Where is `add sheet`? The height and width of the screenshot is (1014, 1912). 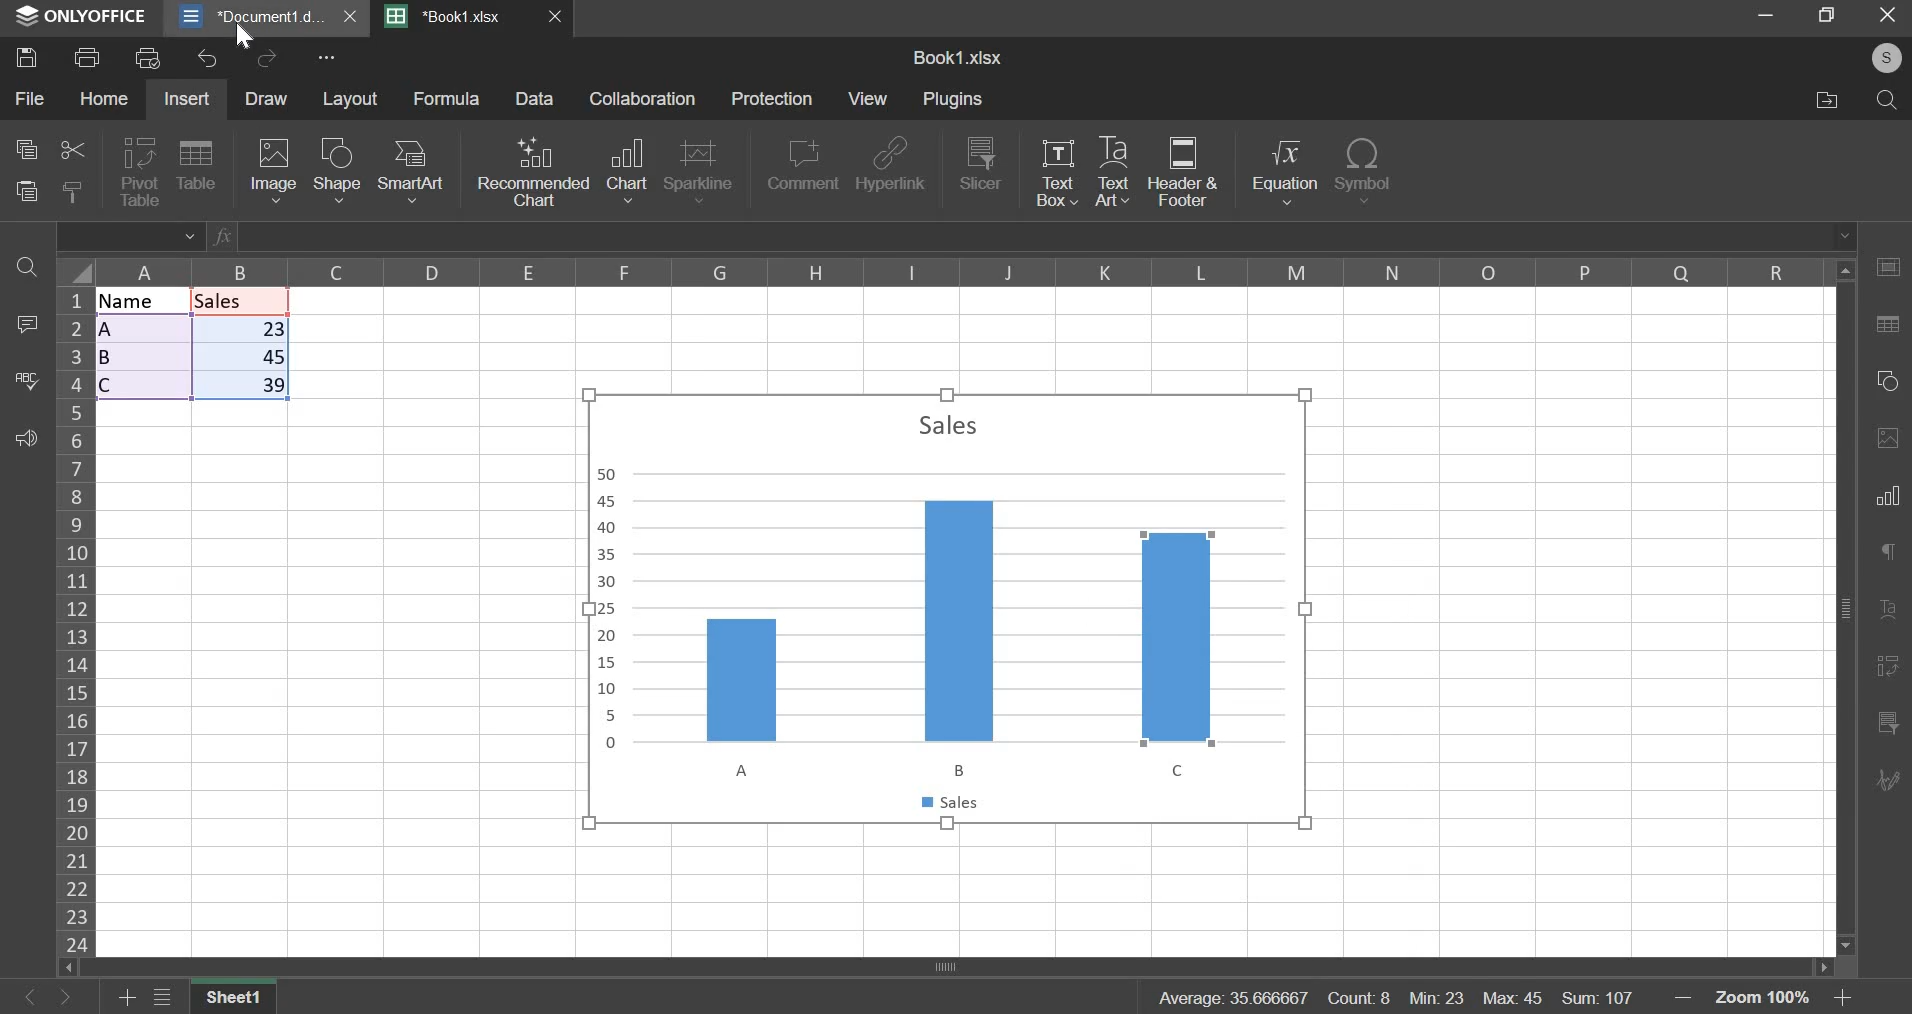 add sheet is located at coordinates (123, 1000).